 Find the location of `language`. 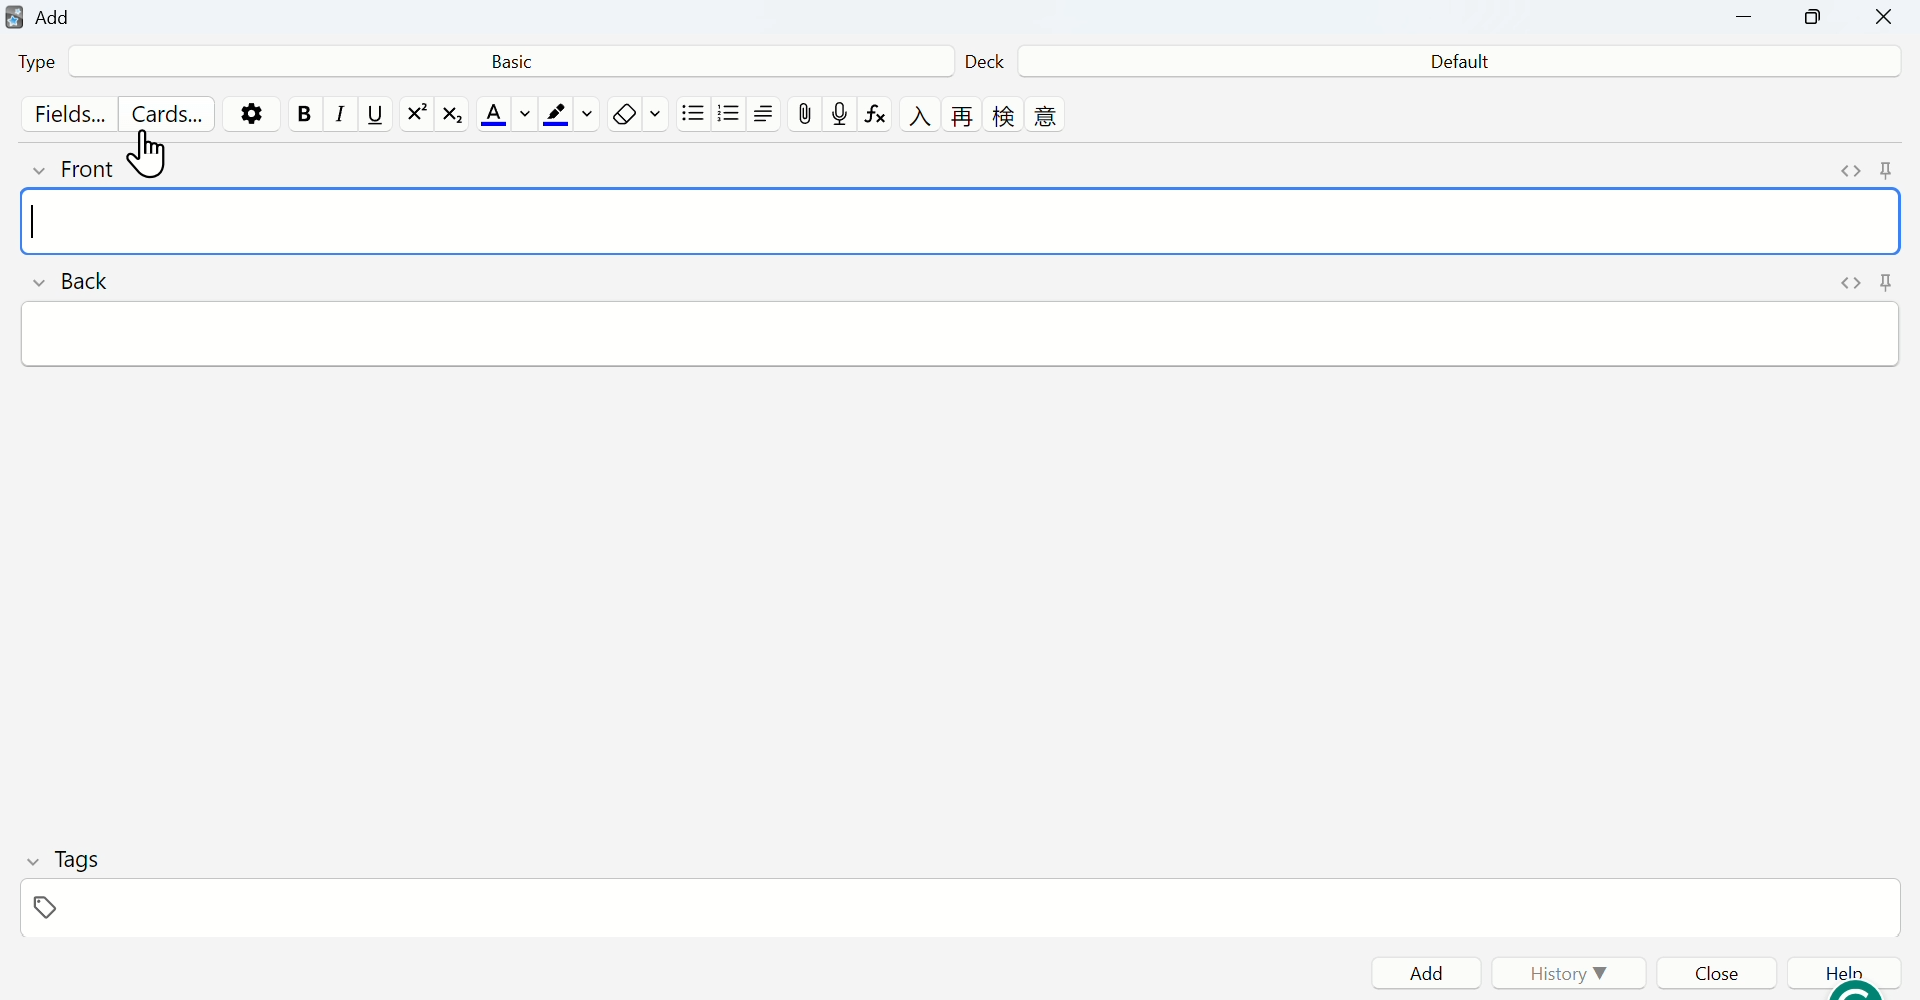

language is located at coordinates (1004, 114).